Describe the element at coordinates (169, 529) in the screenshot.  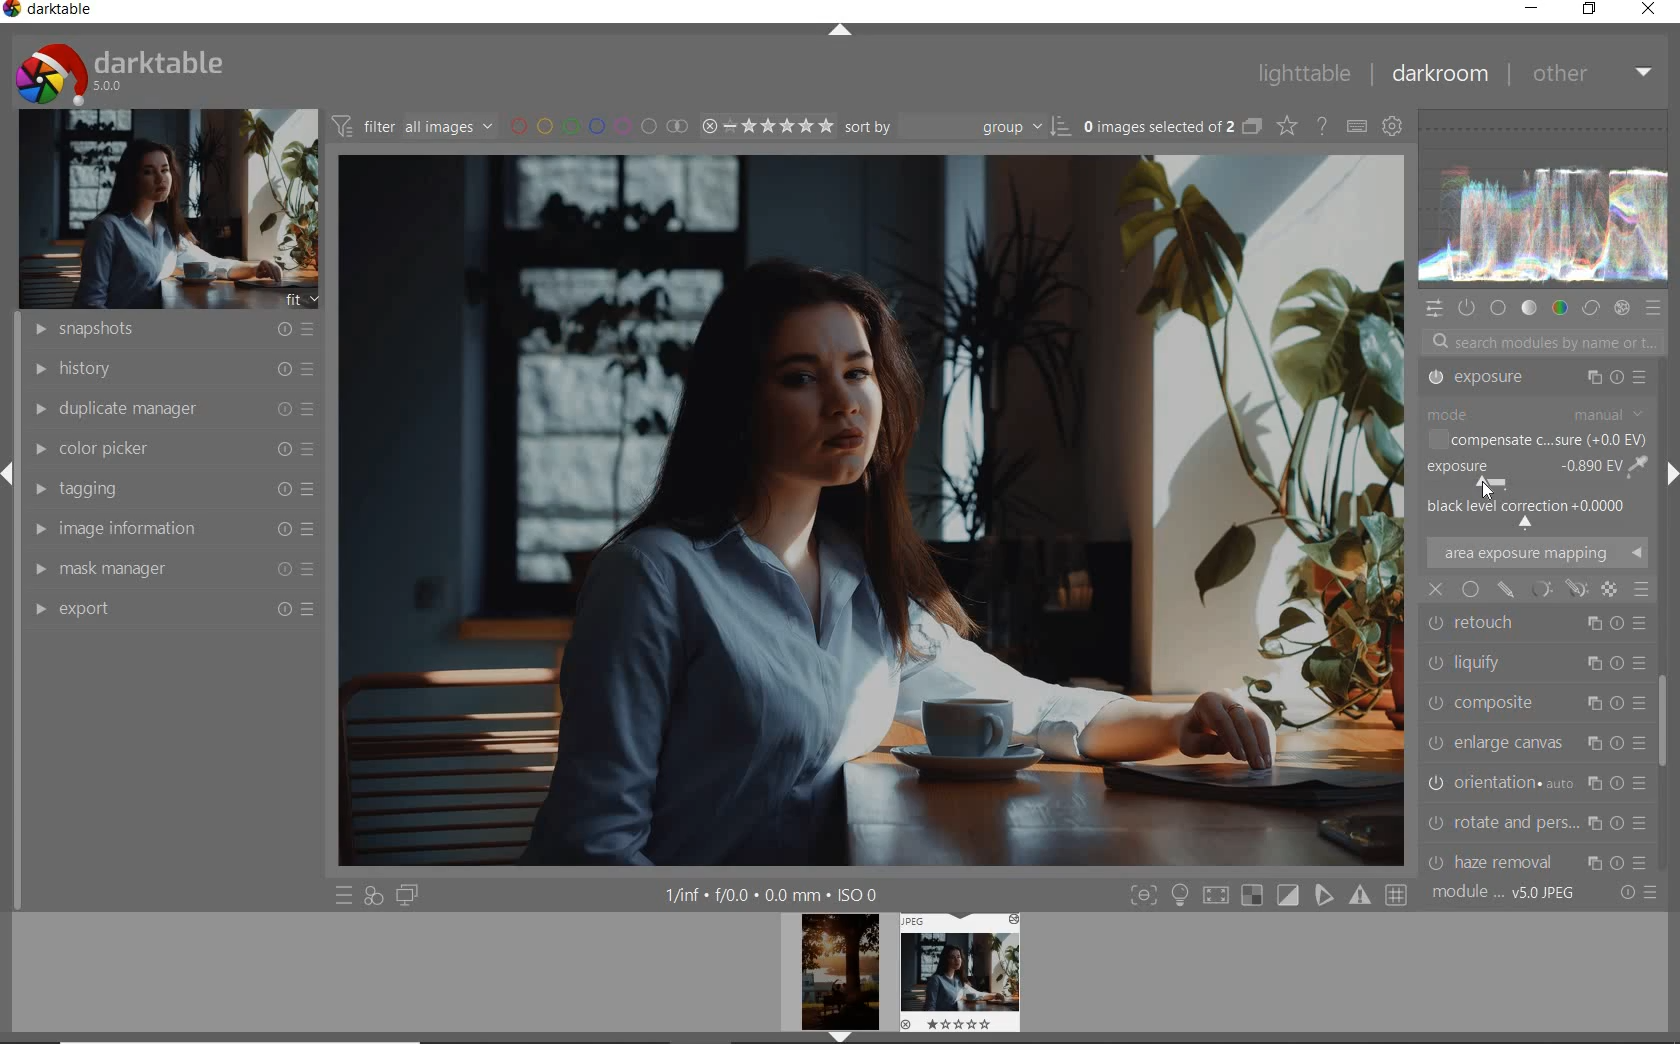
I see `IMAGE INFORMATION` at that location.